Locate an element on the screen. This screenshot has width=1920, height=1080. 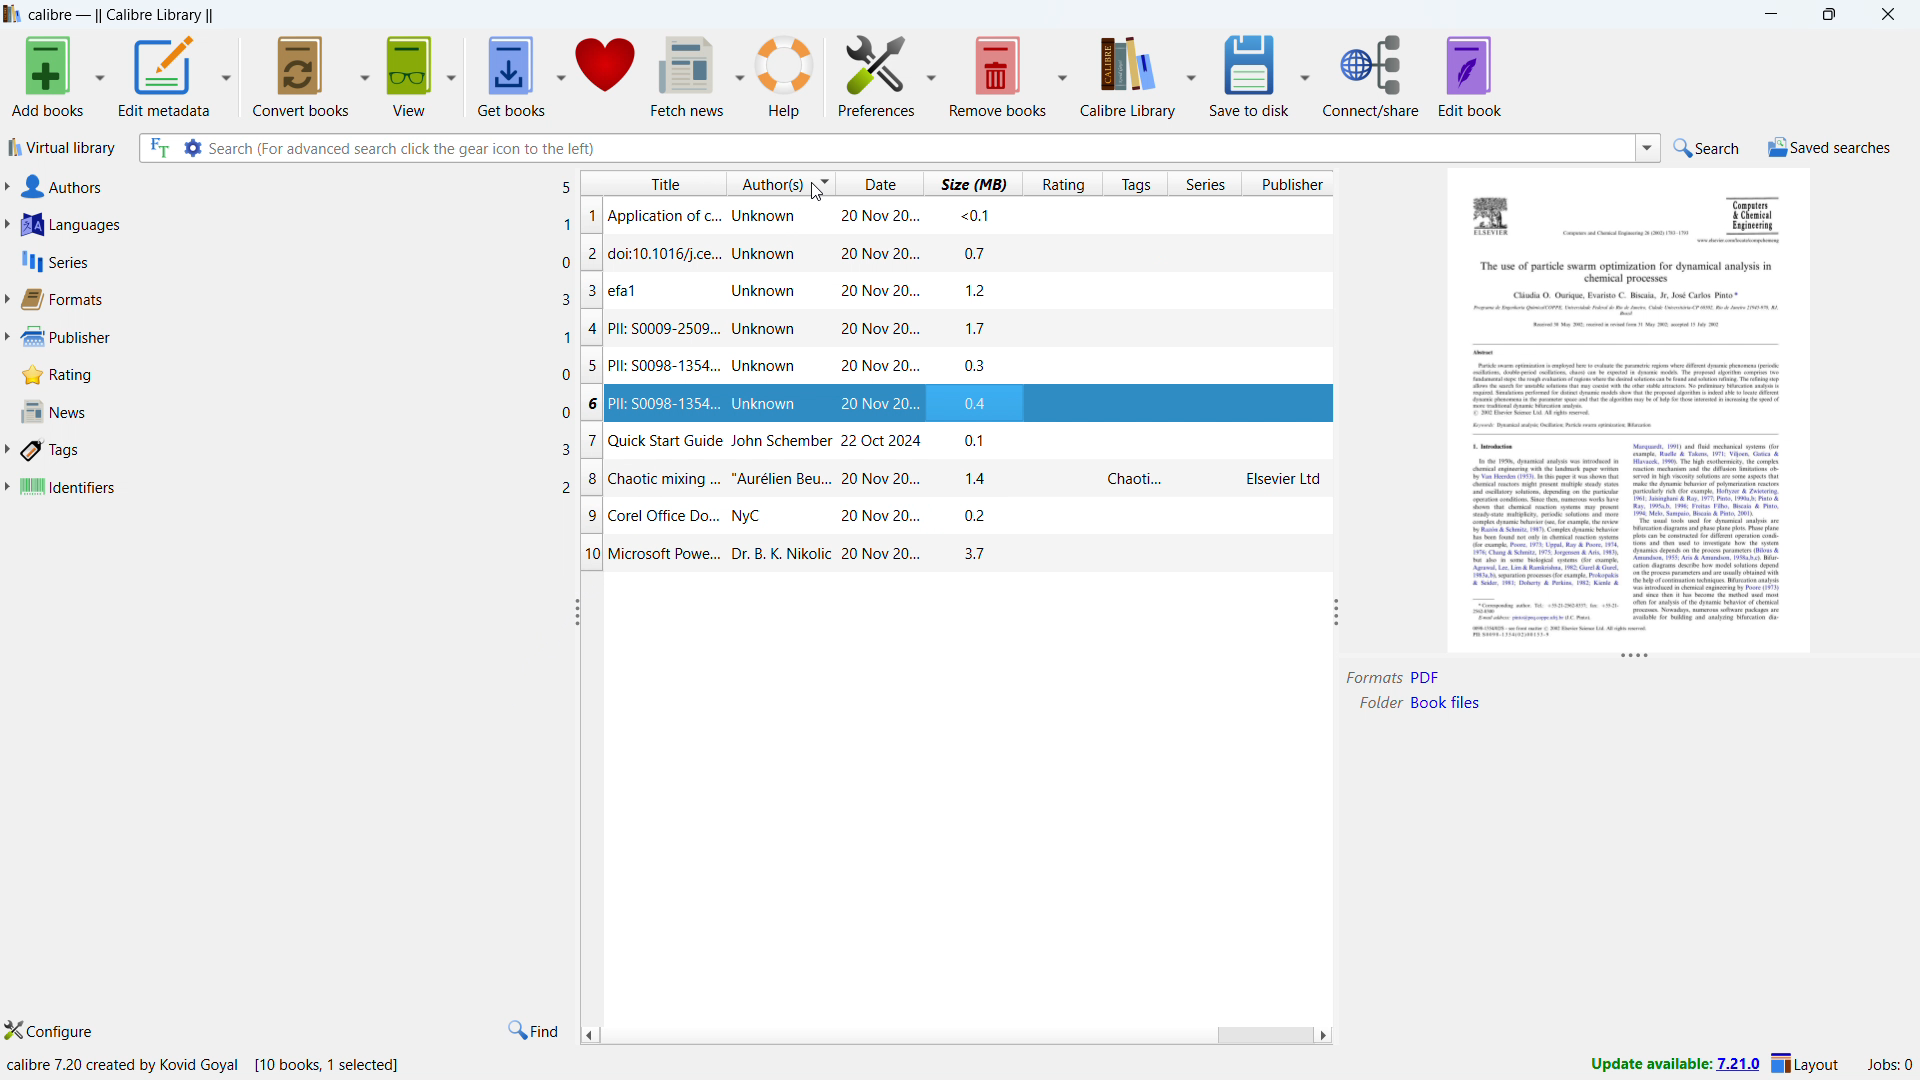
 is located at coordinates (1496, 219).